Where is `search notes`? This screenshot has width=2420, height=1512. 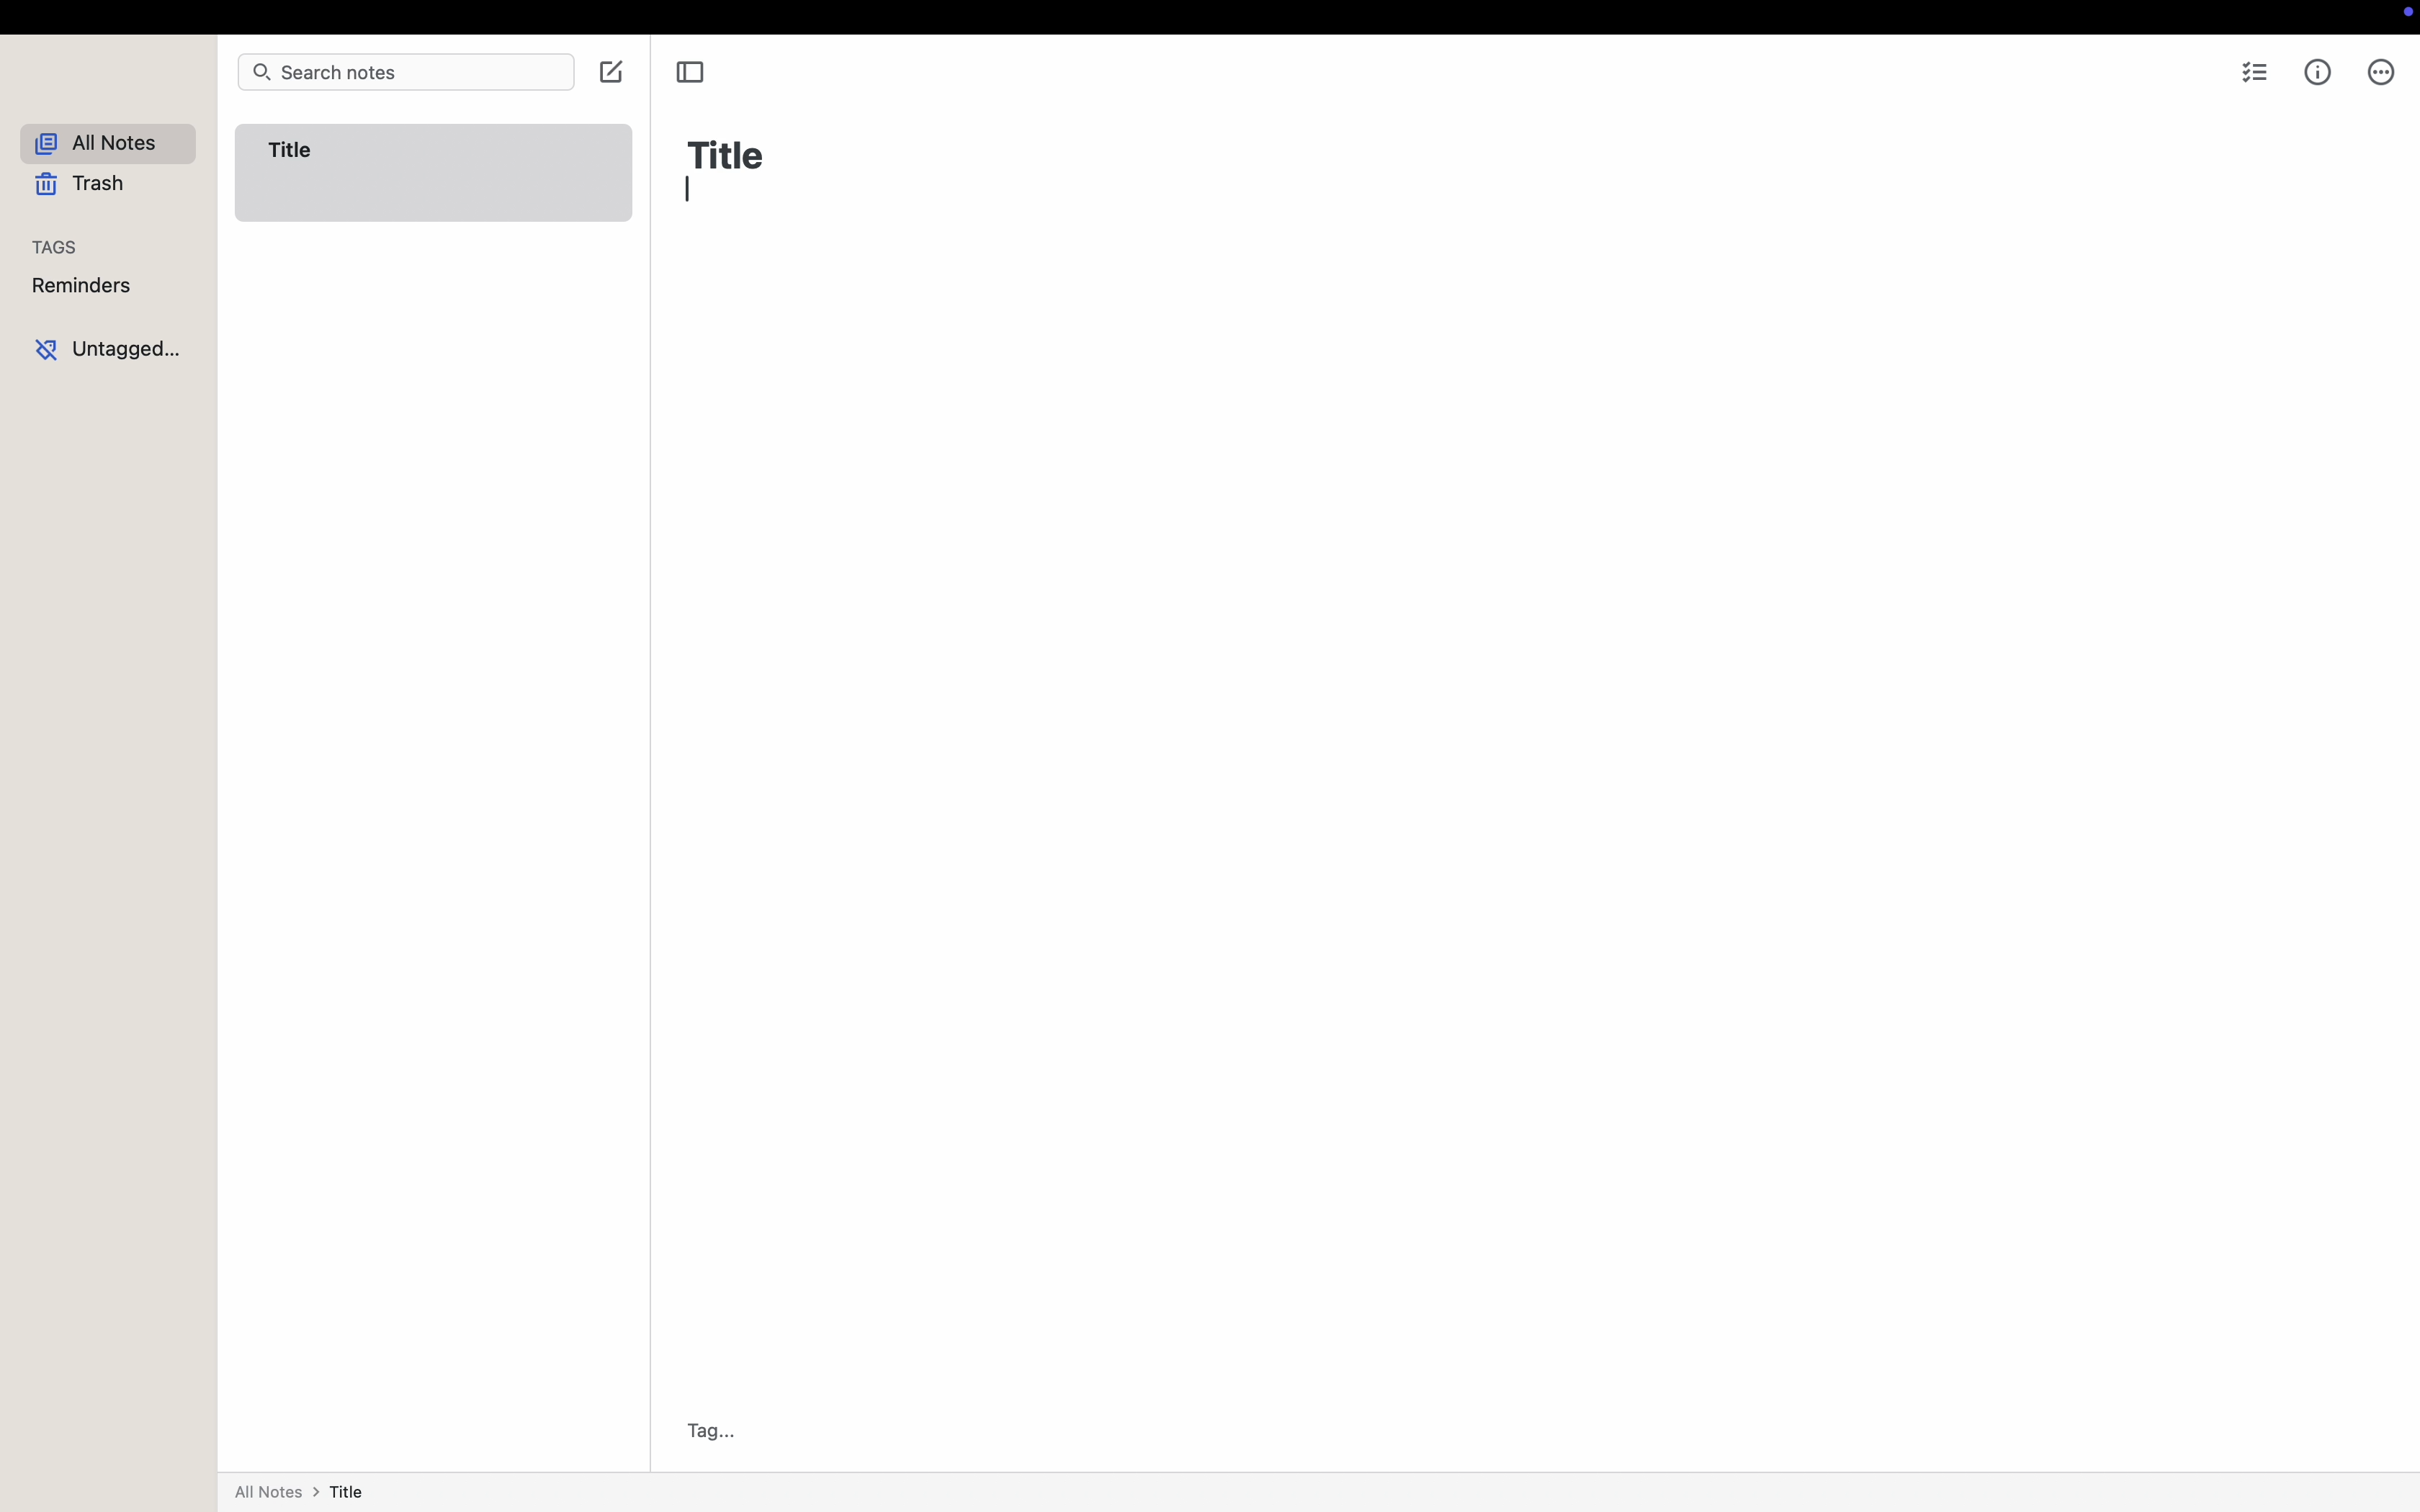
search notes is located at coordinates (405, 73).